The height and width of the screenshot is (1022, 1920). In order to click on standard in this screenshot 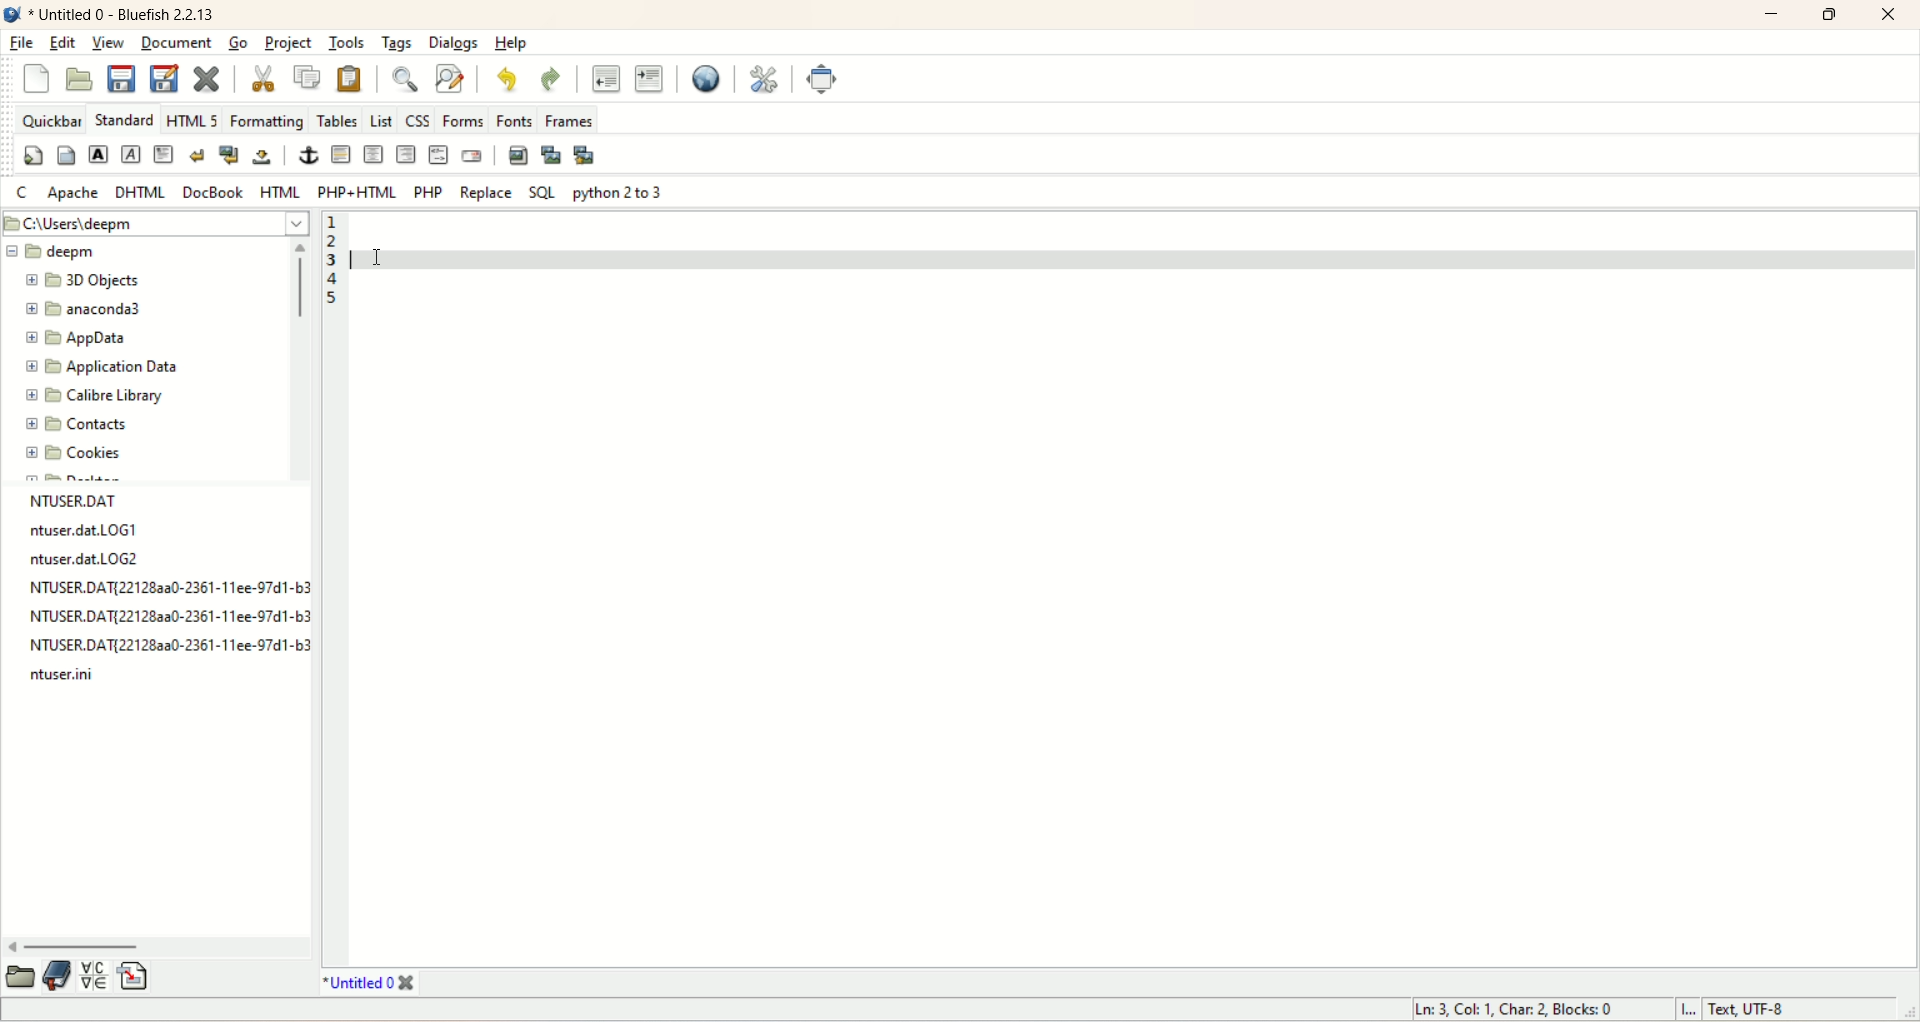, I will do `click(125, 121)`.